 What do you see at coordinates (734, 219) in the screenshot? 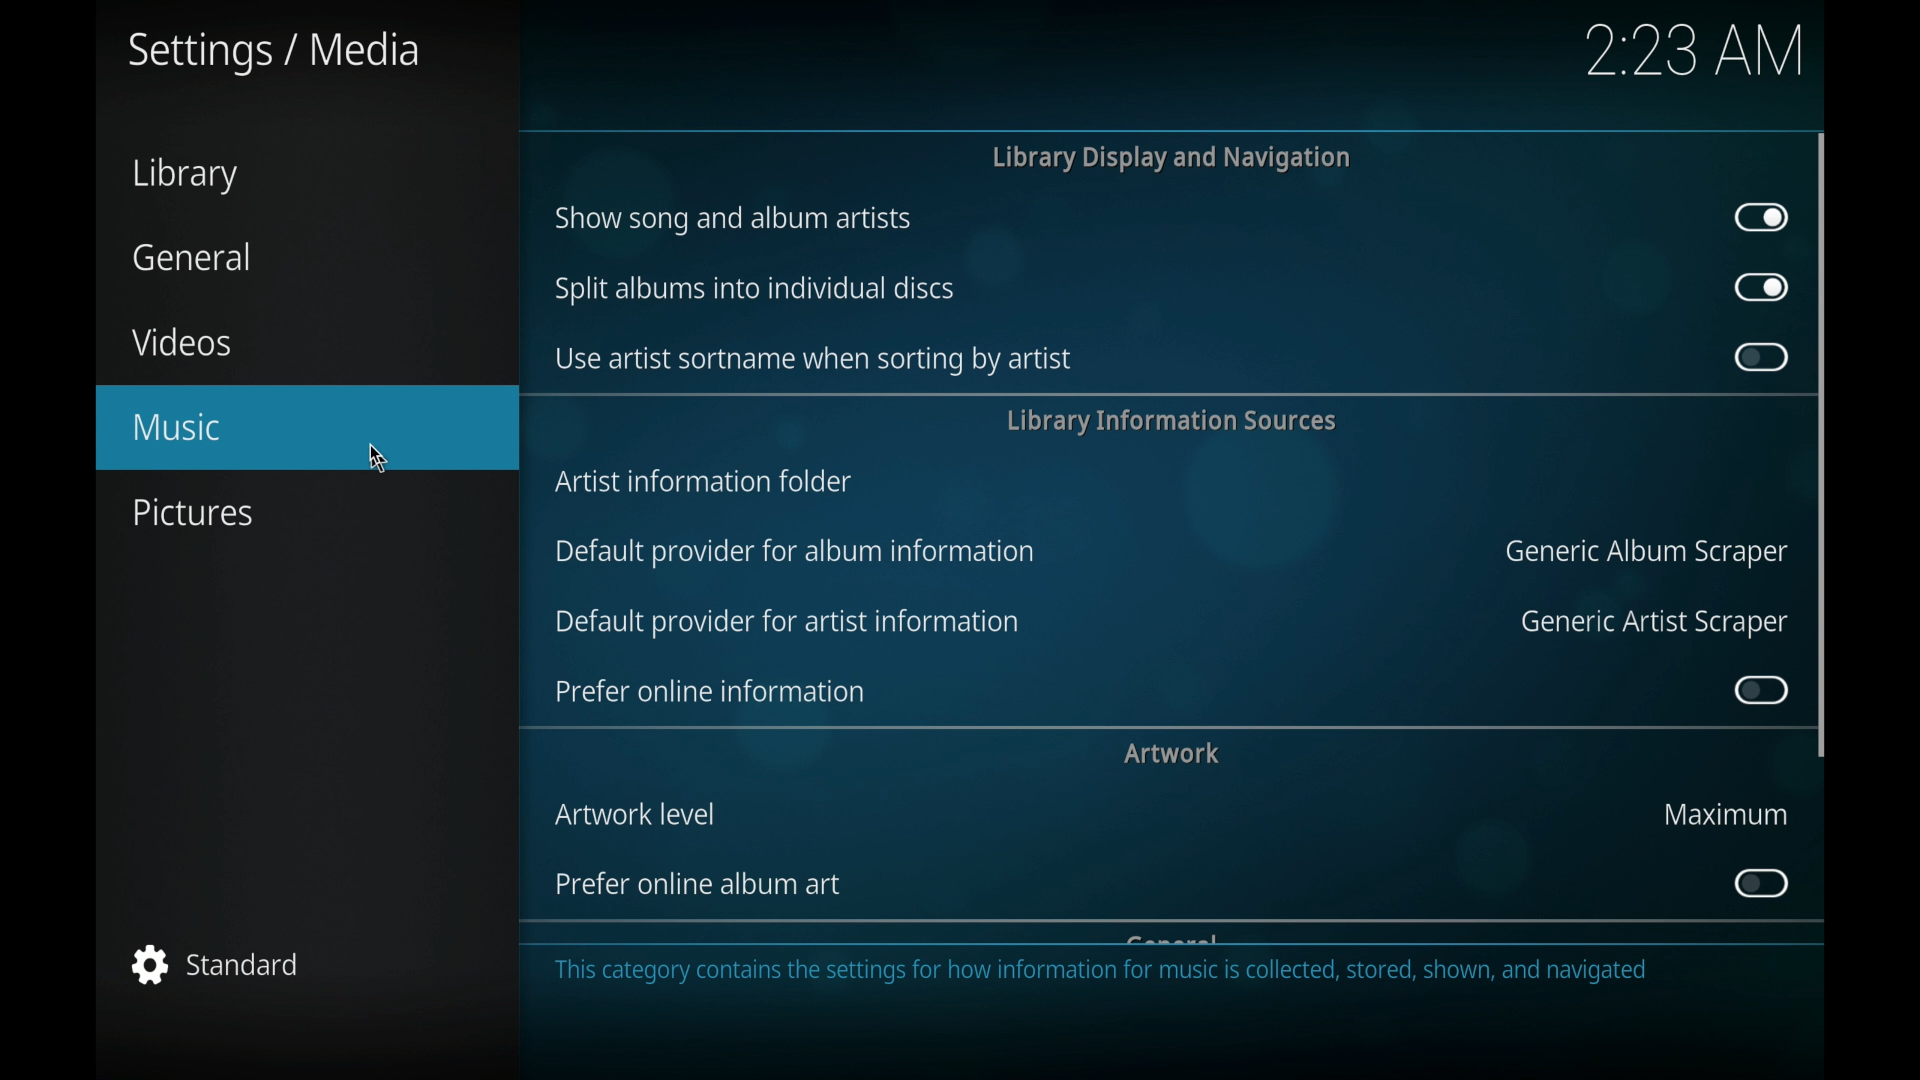
I see `show song and album artists` at bounding box center [734, 219].